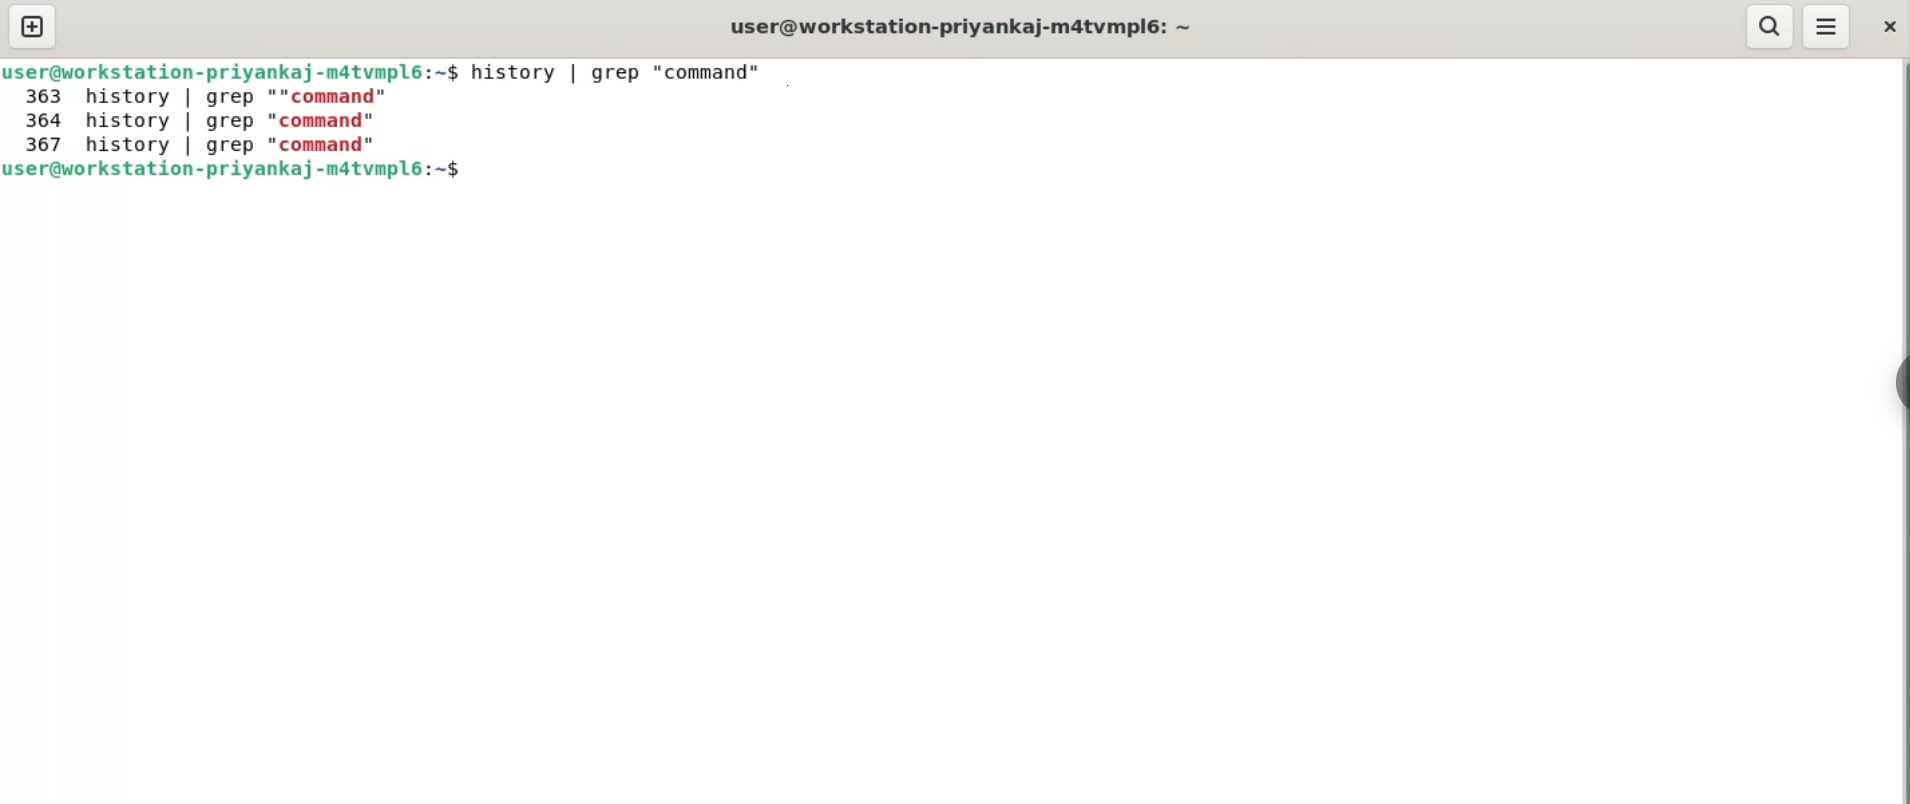 The image size is (1910, 804). I want to click on menu, so click(1825, 26).